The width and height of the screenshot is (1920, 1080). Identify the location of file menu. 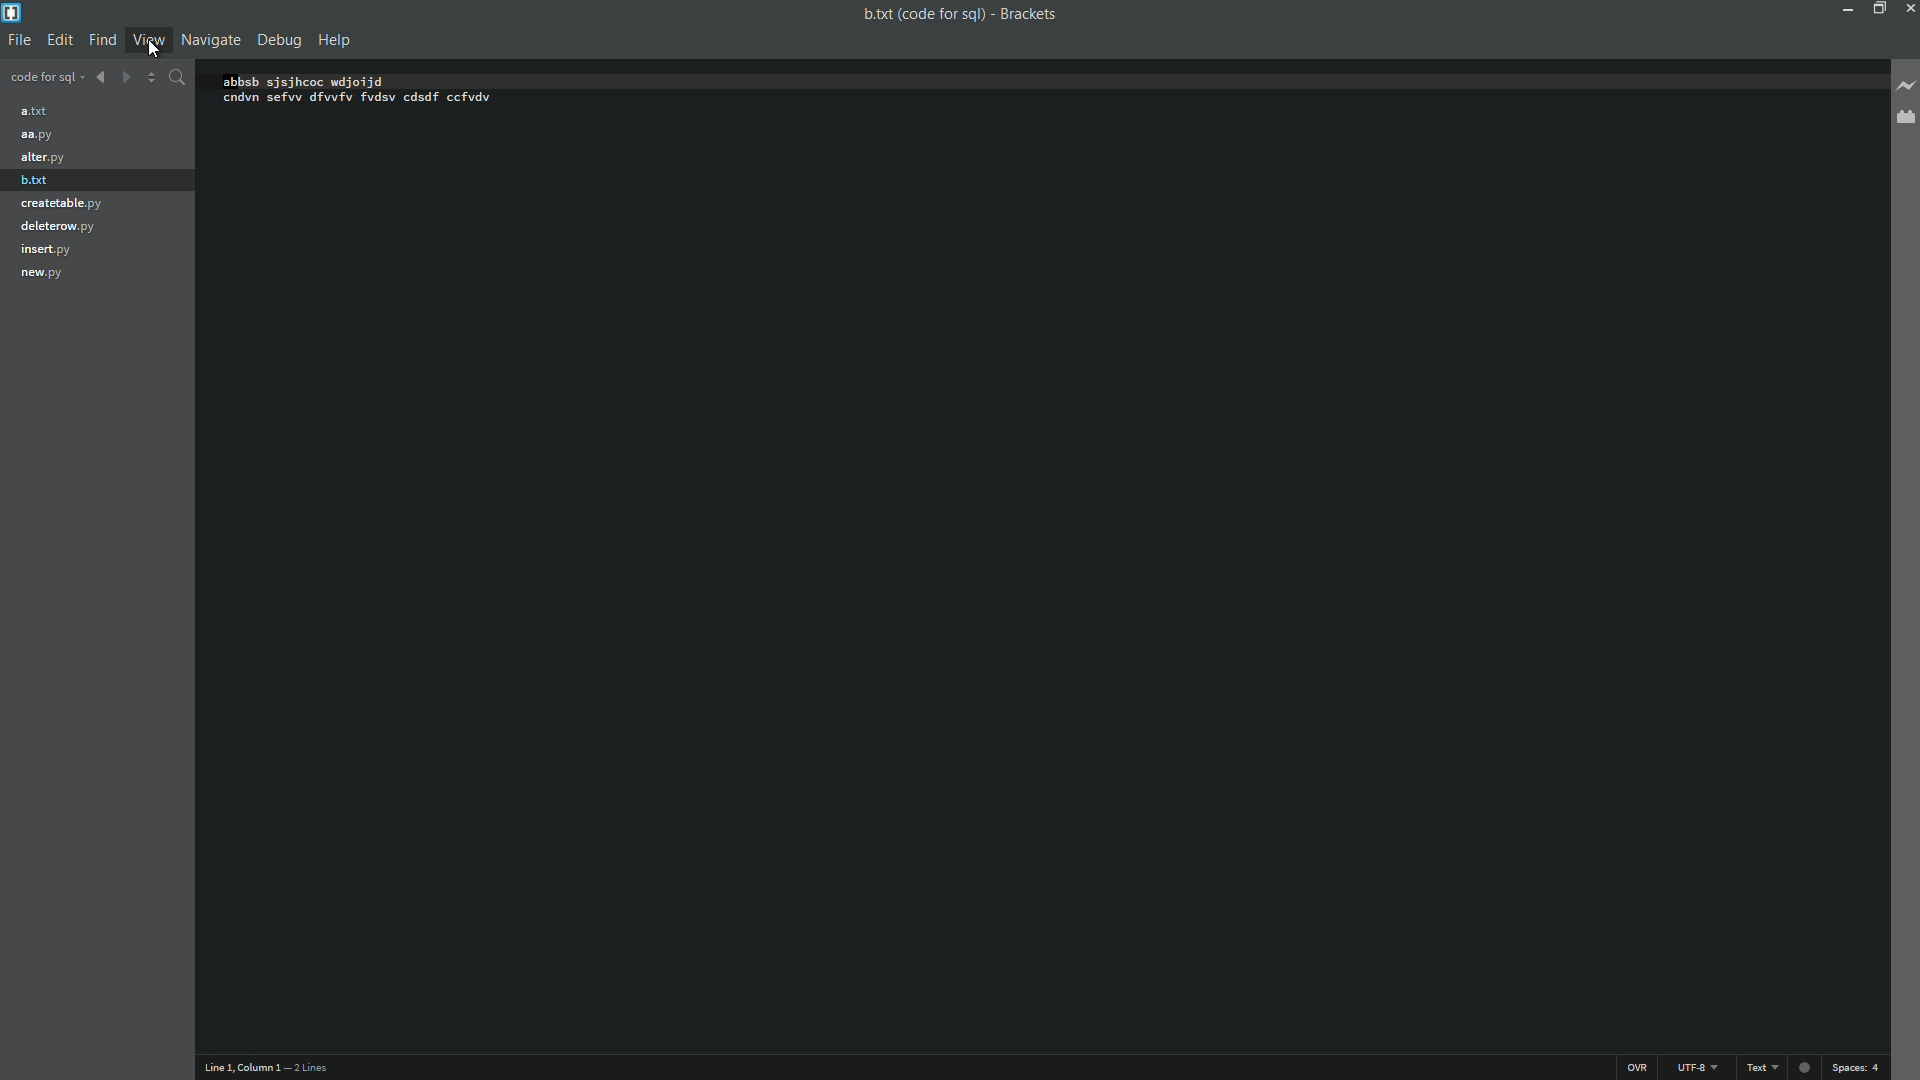
(19, 41).